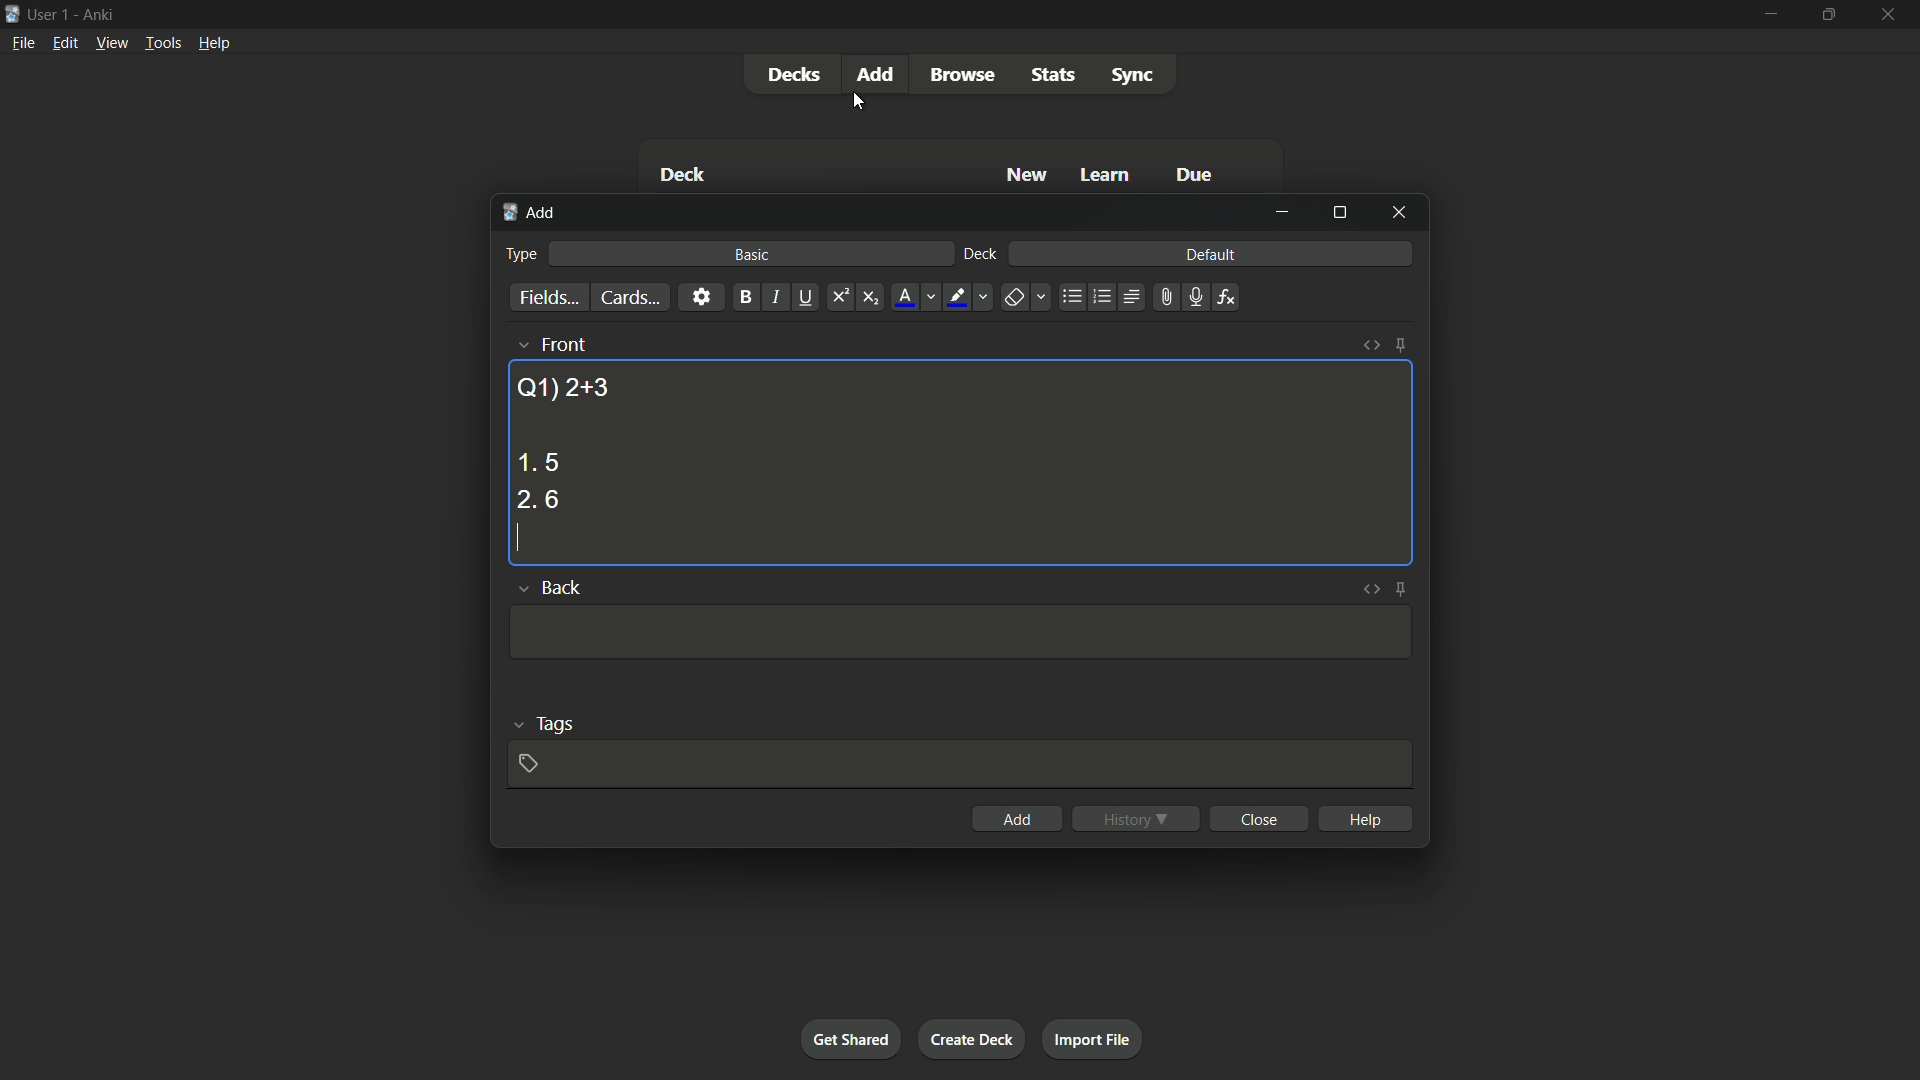 This screenshot has width=1920, height=1080. What do you see at coordinates (1133, 76) in the screenshot?
I see `sync` at bounding box center [1133, 76].